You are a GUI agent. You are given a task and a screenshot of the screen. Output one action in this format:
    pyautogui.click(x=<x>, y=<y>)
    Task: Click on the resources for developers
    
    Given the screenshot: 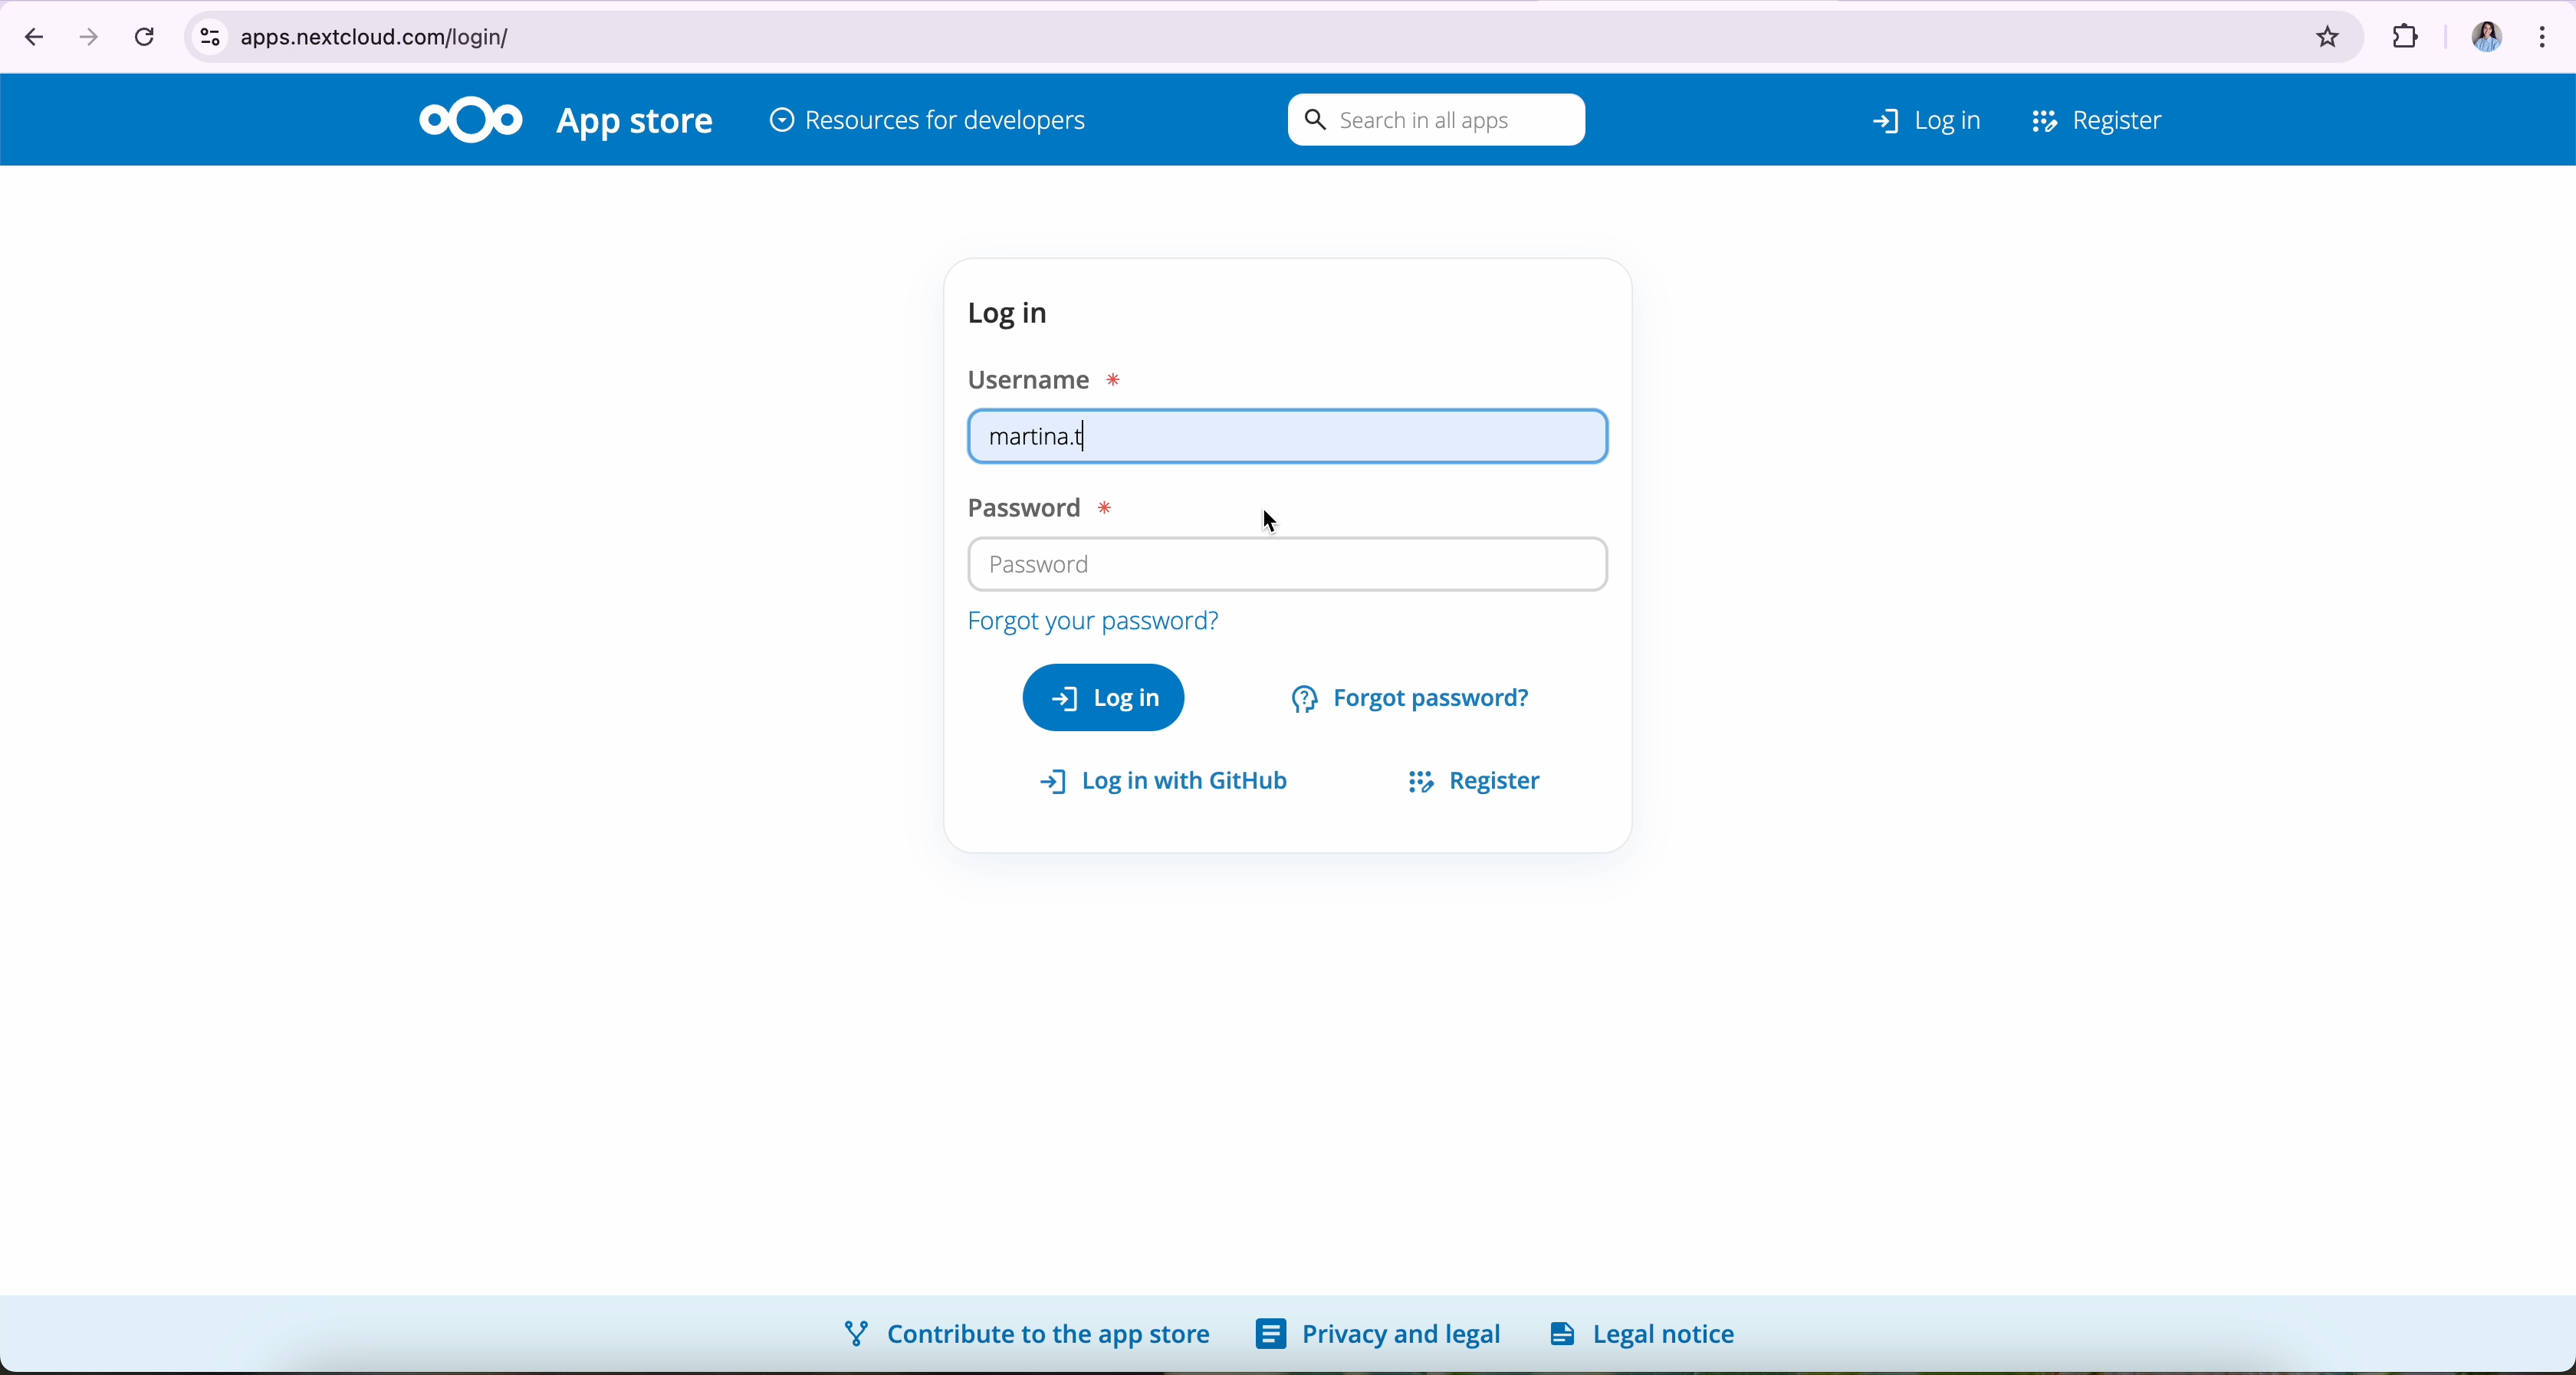 What is the action you would take?
    pyautogui.click(x=929, y=123)
    